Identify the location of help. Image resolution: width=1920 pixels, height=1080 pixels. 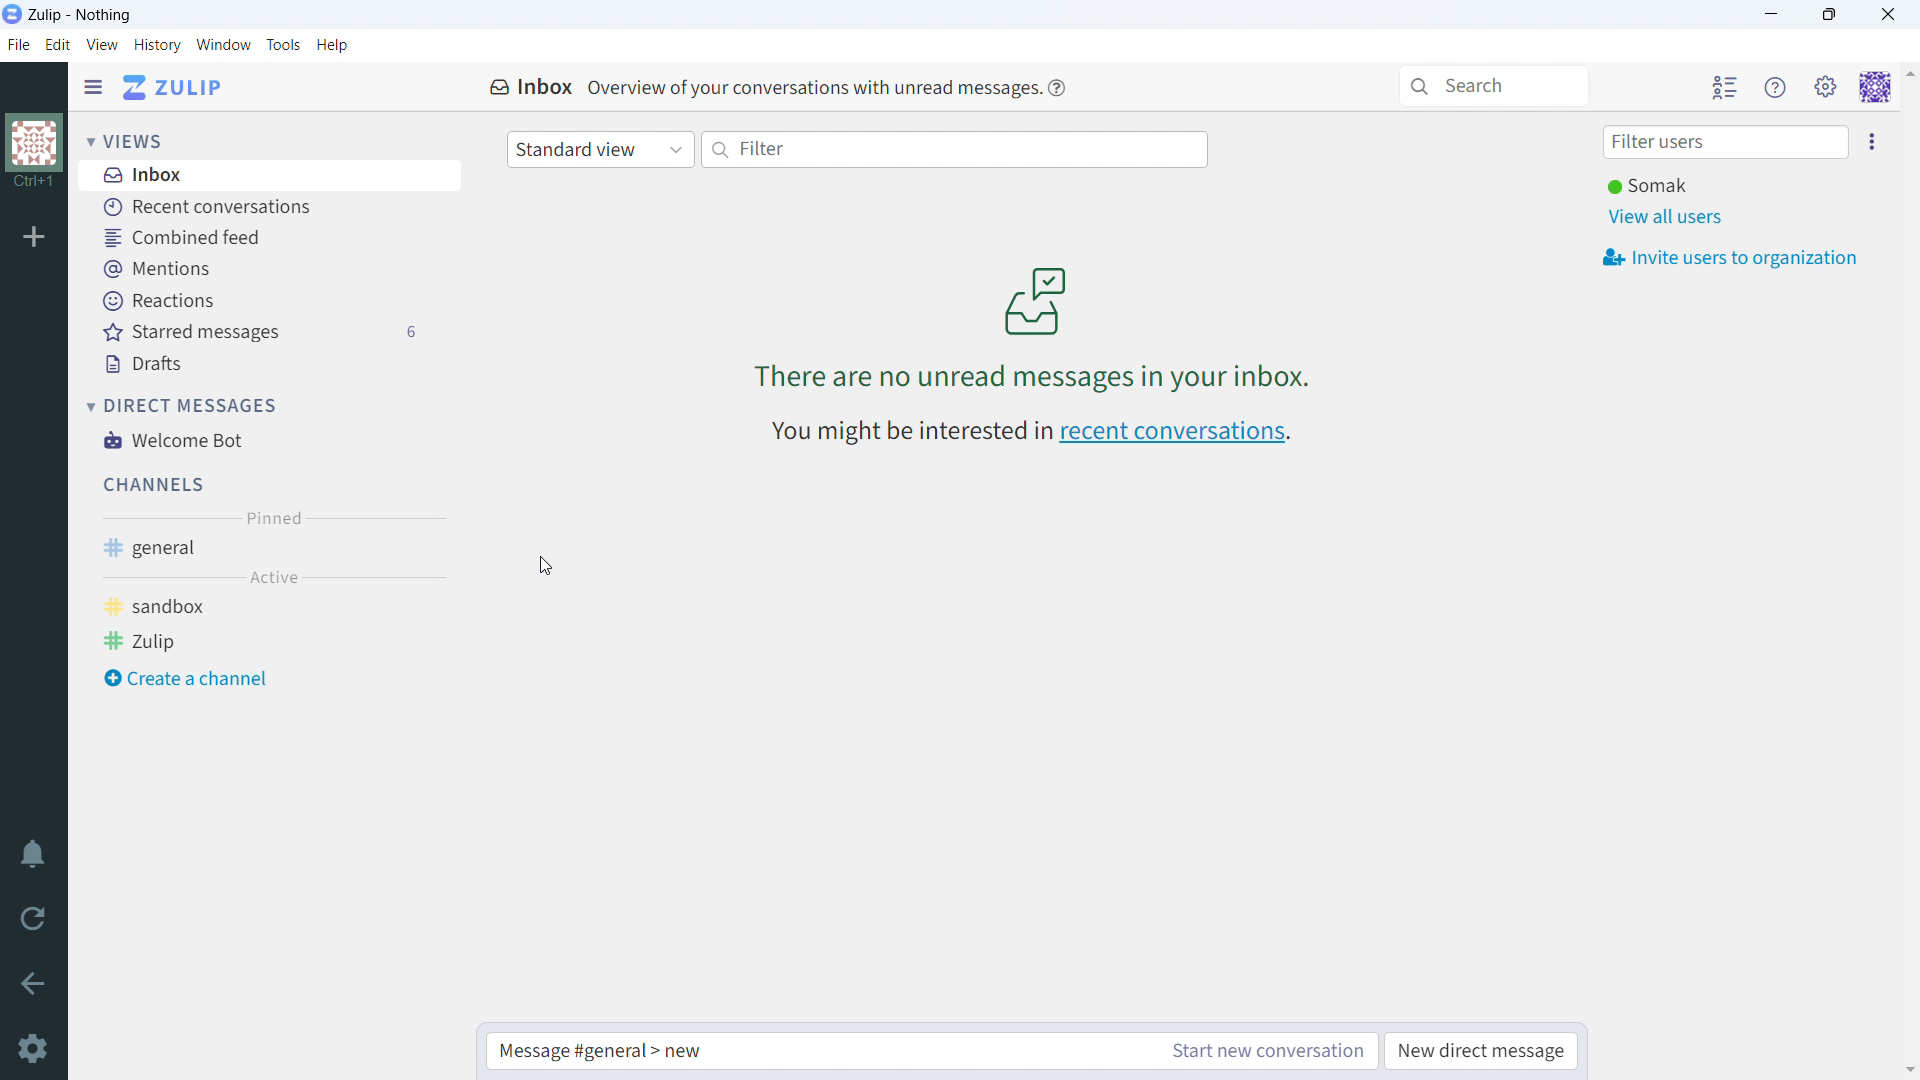
(332, 46).